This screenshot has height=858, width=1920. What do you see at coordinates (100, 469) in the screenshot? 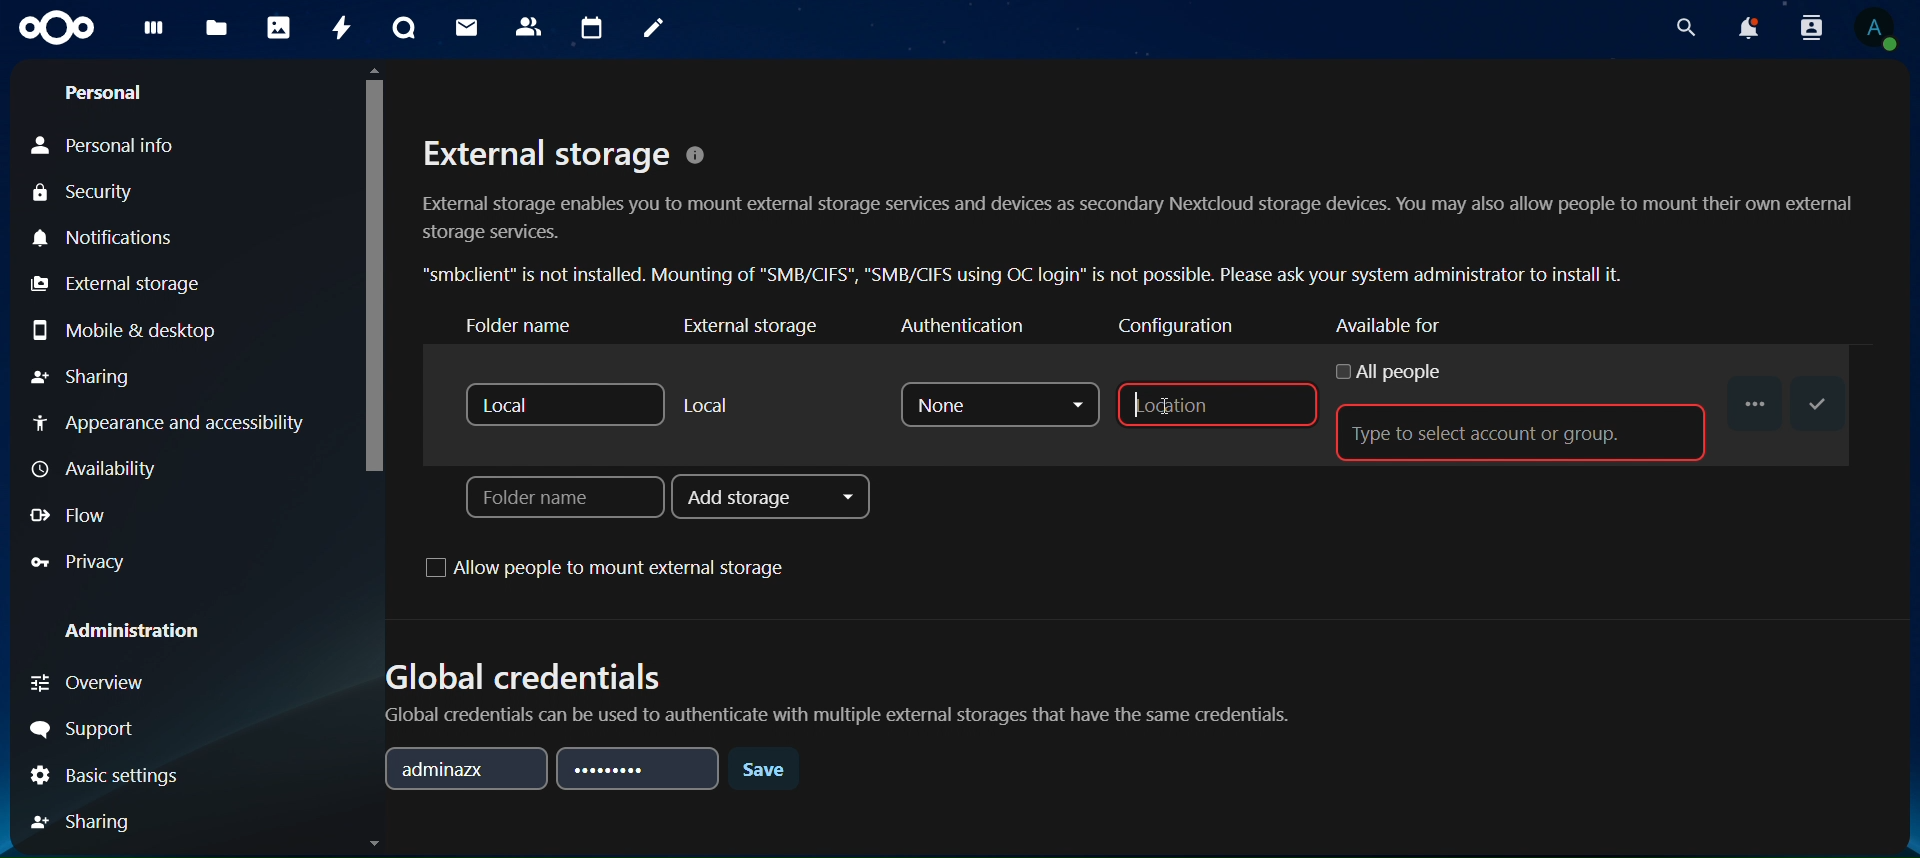
I see `availiabilty` at bounding box center [100, 469].